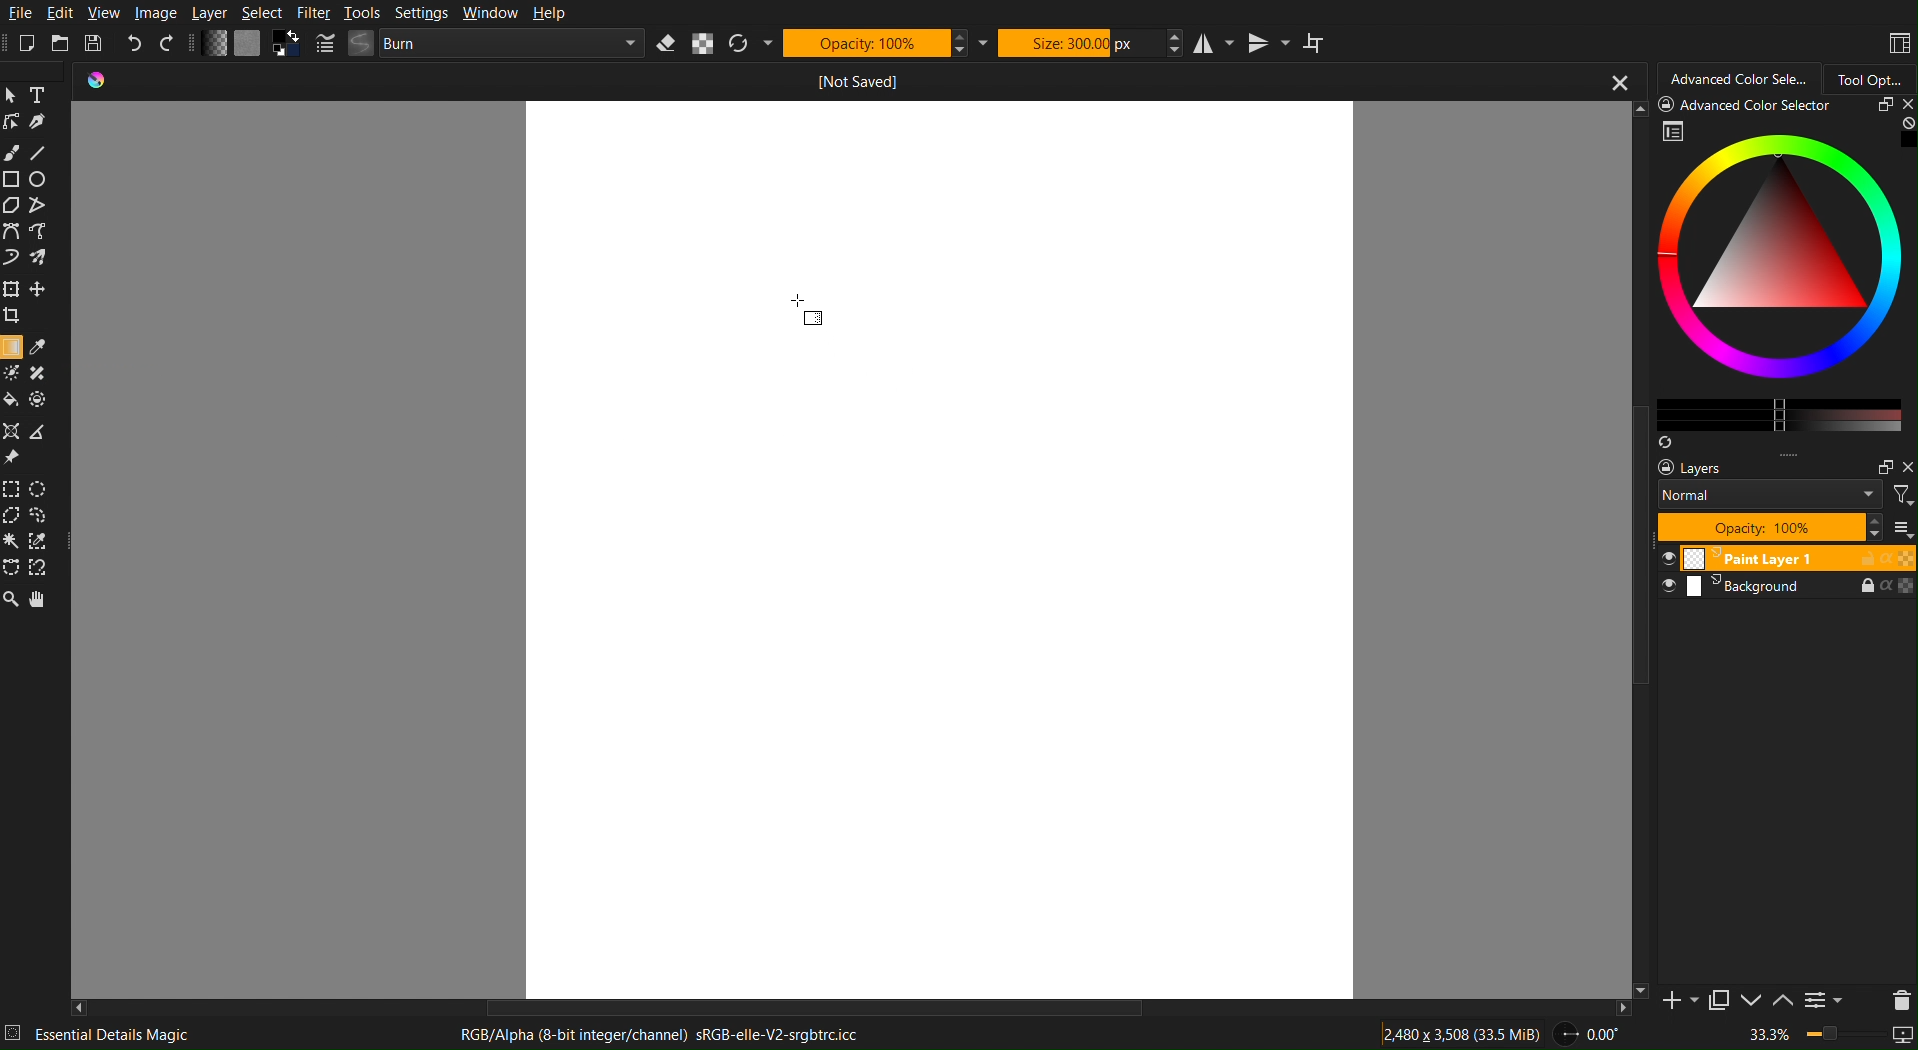  Describe the element at coordinates (1588, 1034) in the screenshot. I see `Angle` at that location.